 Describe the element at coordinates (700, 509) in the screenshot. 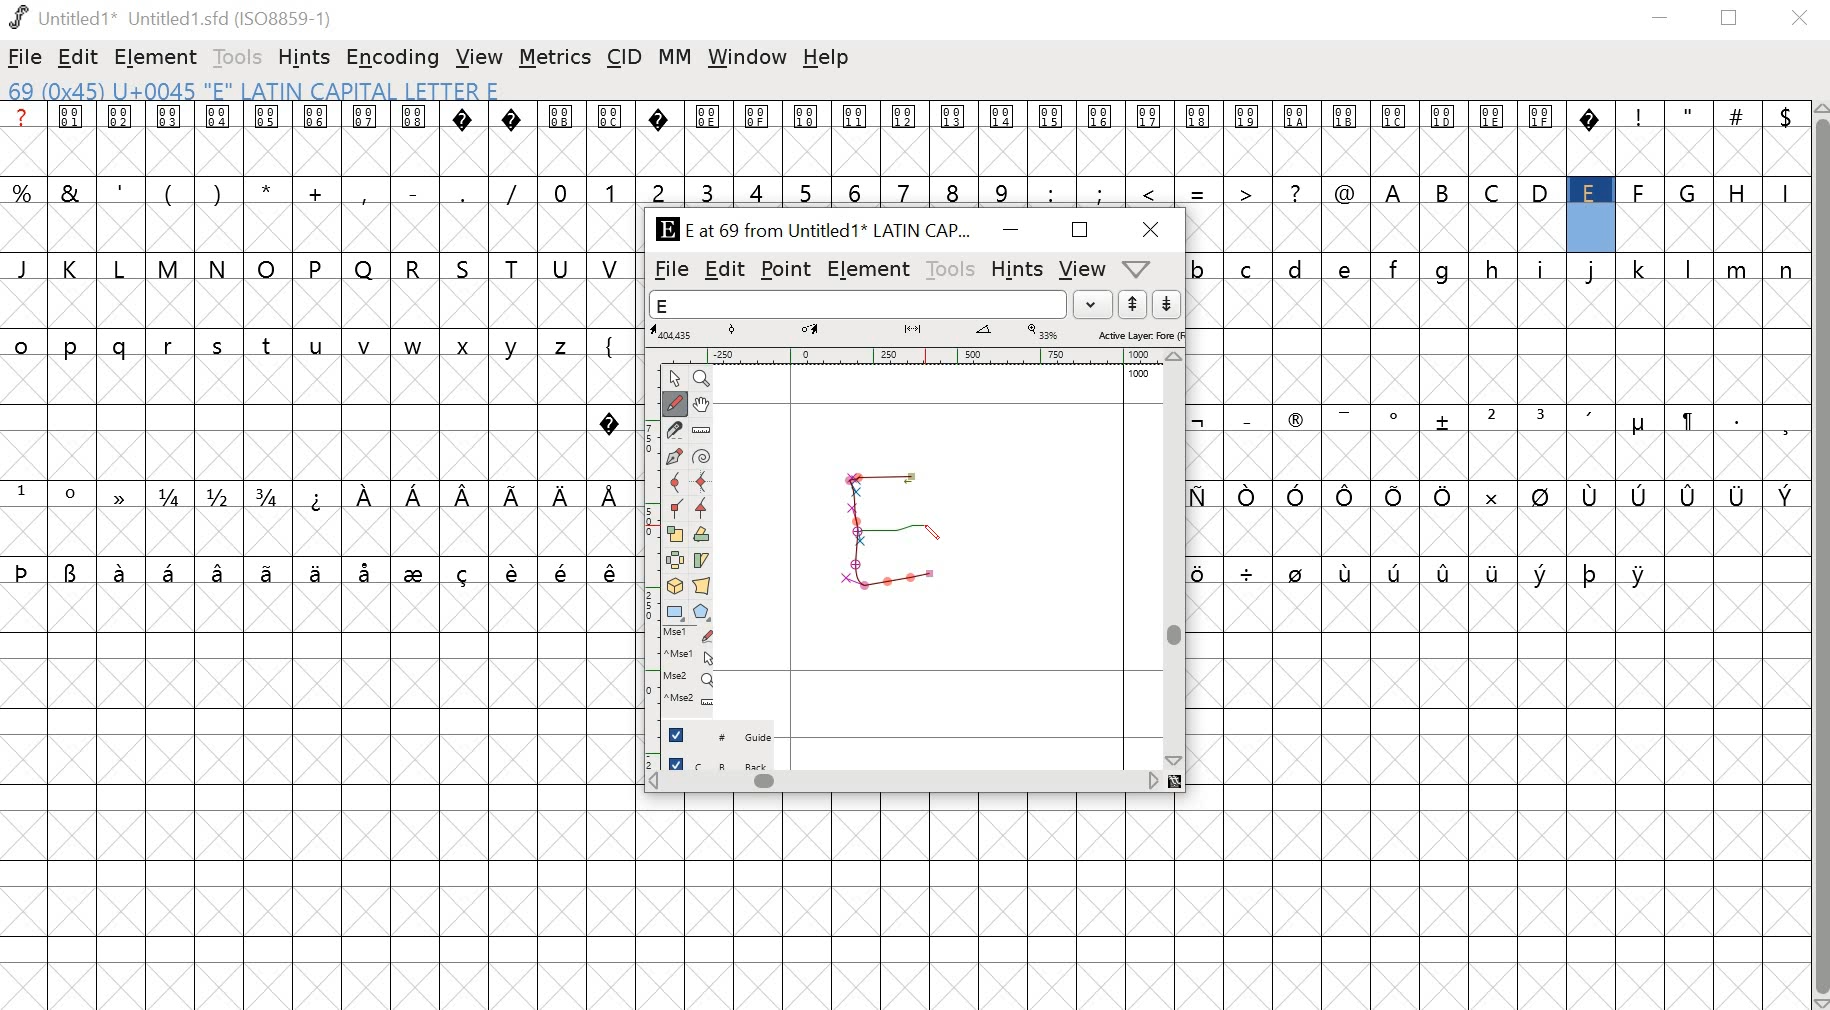

I see `Tangent` at that location.